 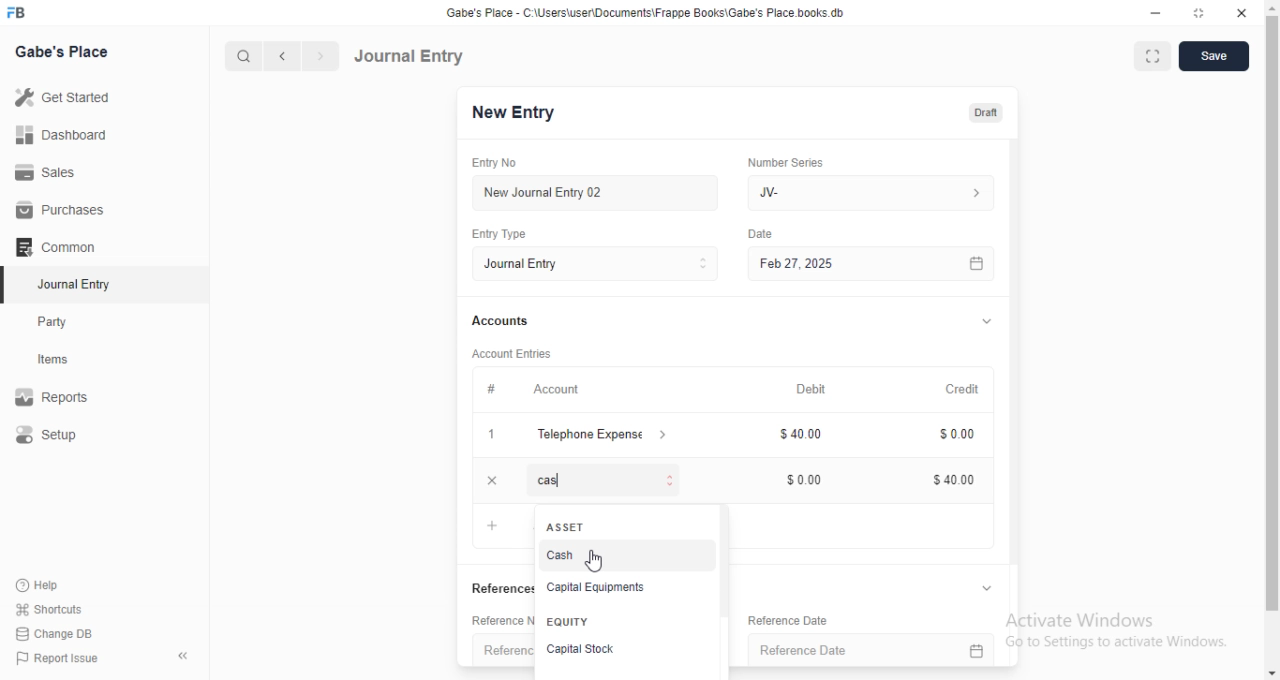 I want to click on Collapse, so click(x=184, y=656).